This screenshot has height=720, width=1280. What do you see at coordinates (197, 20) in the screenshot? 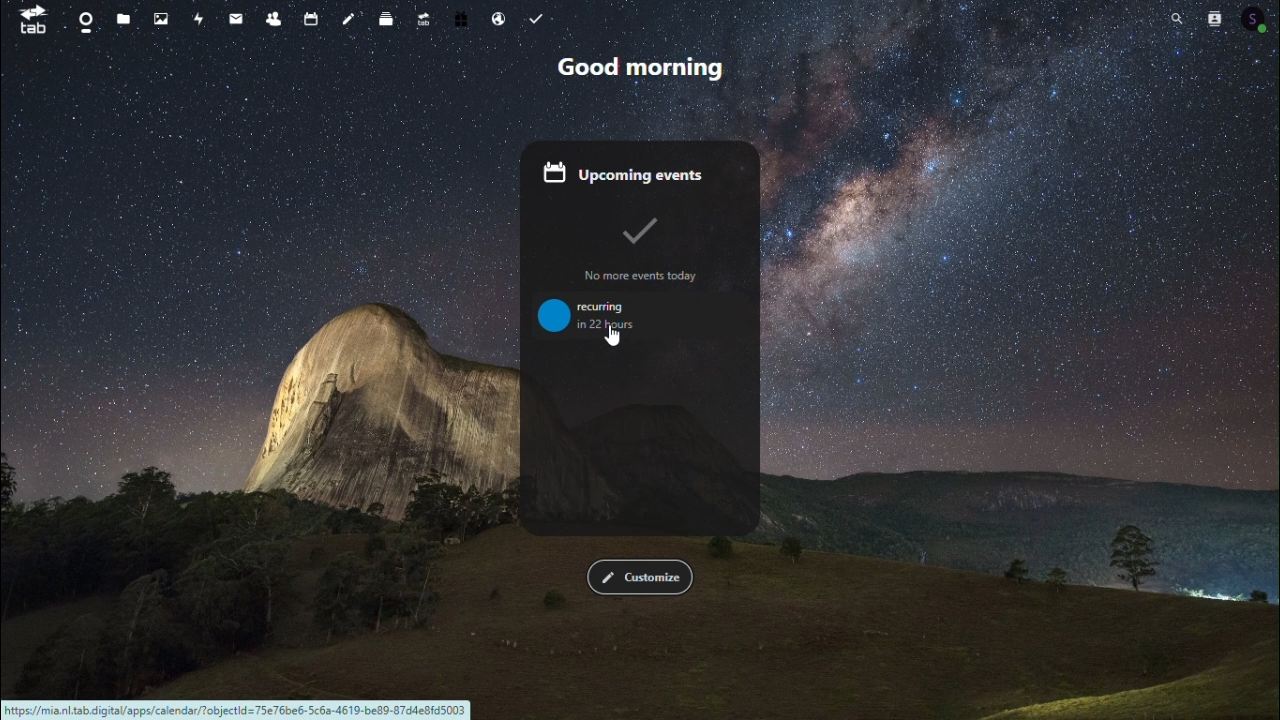
I see `Activity` at bounding box center [197, 20].